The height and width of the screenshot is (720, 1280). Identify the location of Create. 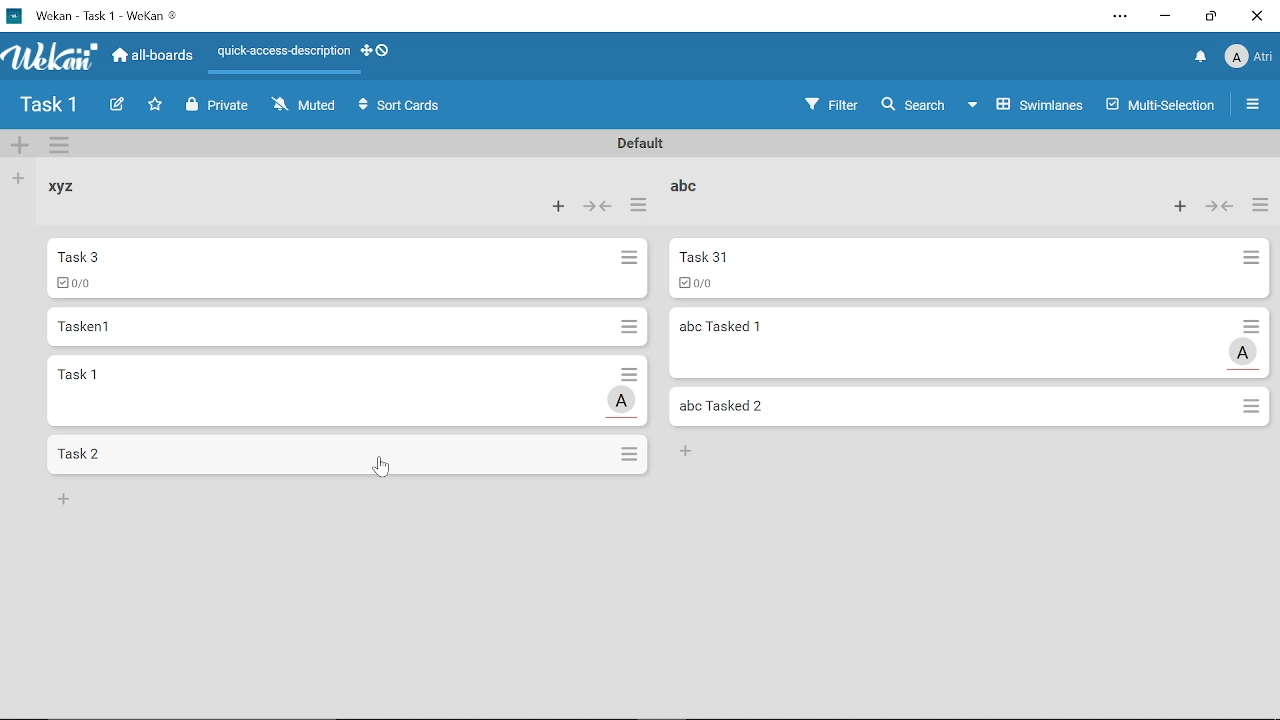
(116, 106).